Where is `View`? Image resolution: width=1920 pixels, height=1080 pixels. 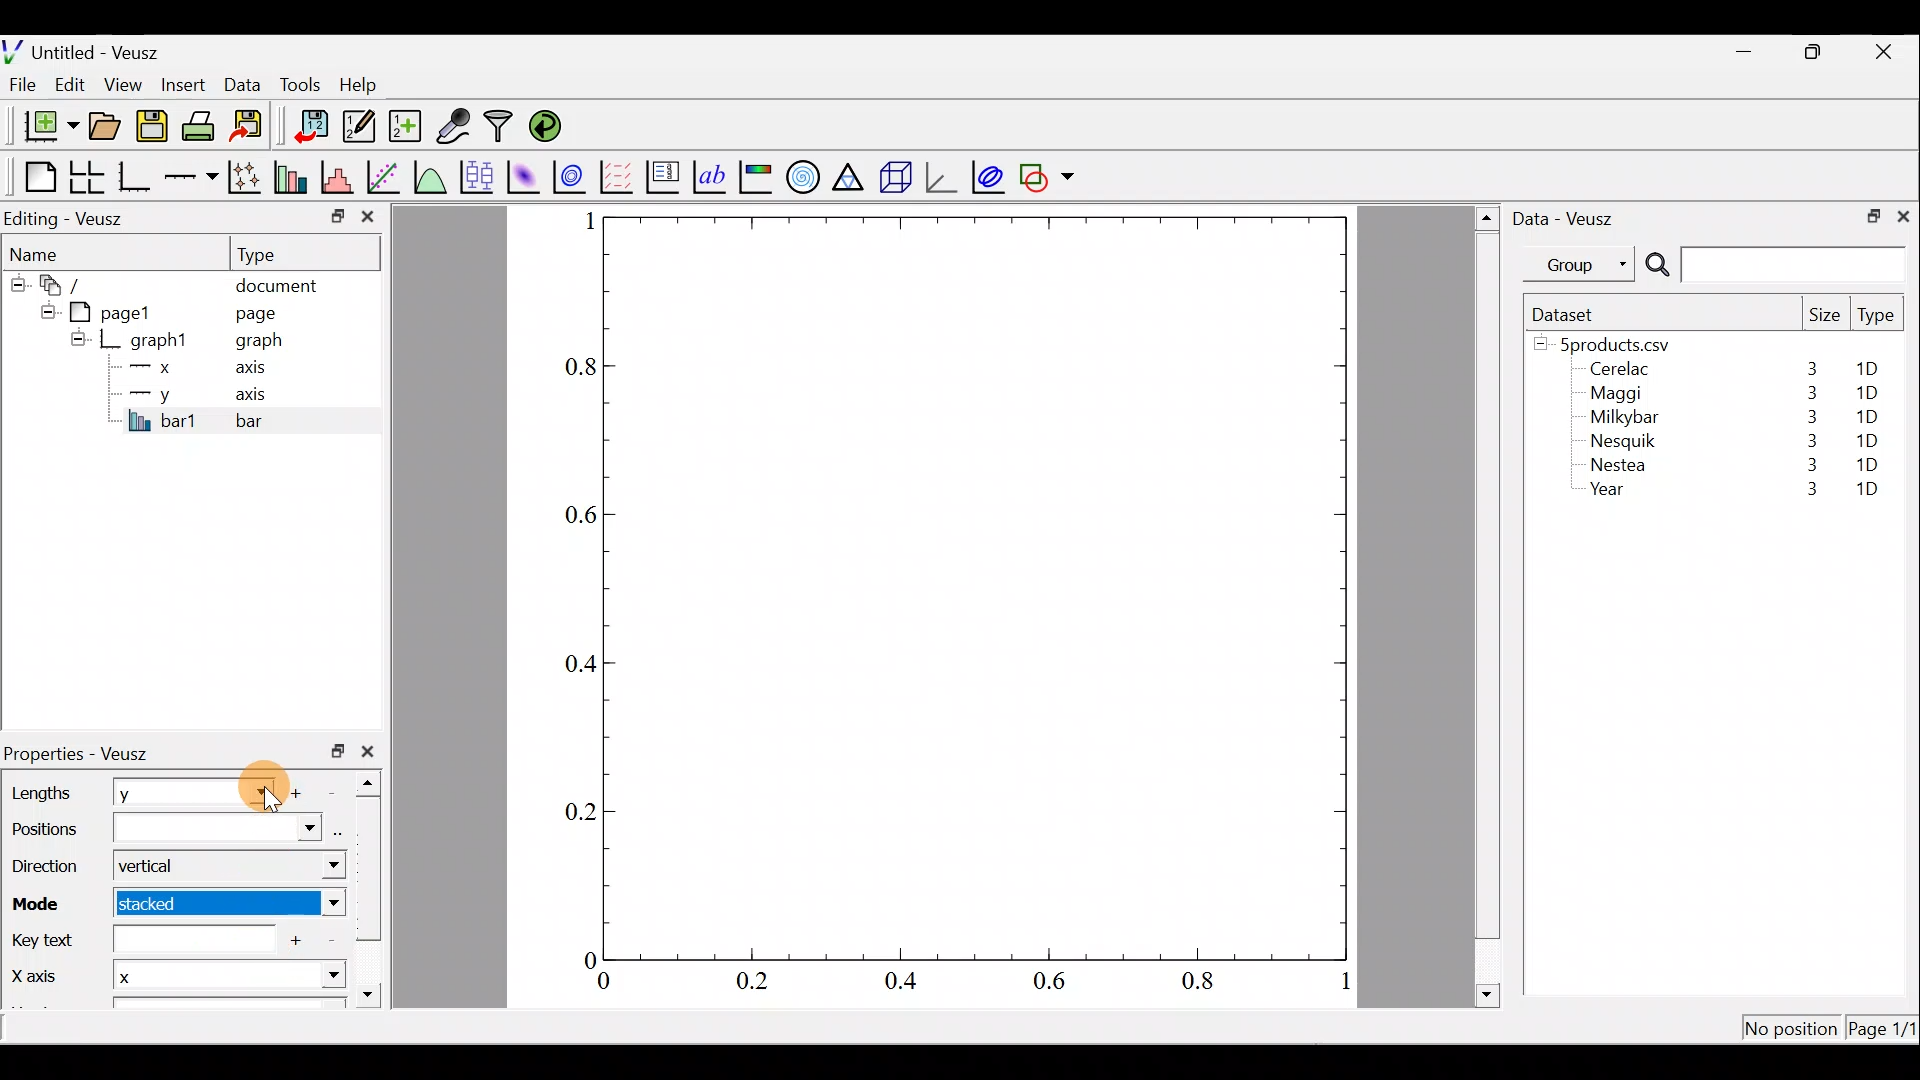
View is located at coordinates (127, 80).